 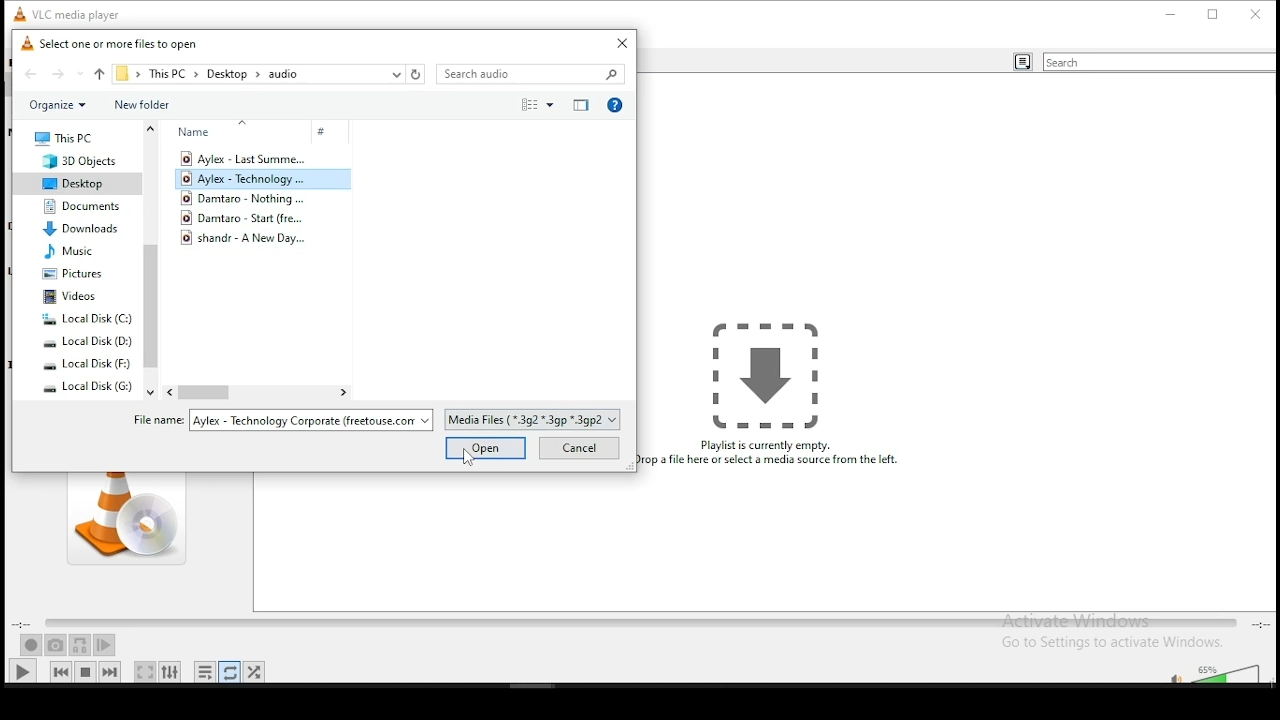 I want to click on back, so click(x=32, y=76).